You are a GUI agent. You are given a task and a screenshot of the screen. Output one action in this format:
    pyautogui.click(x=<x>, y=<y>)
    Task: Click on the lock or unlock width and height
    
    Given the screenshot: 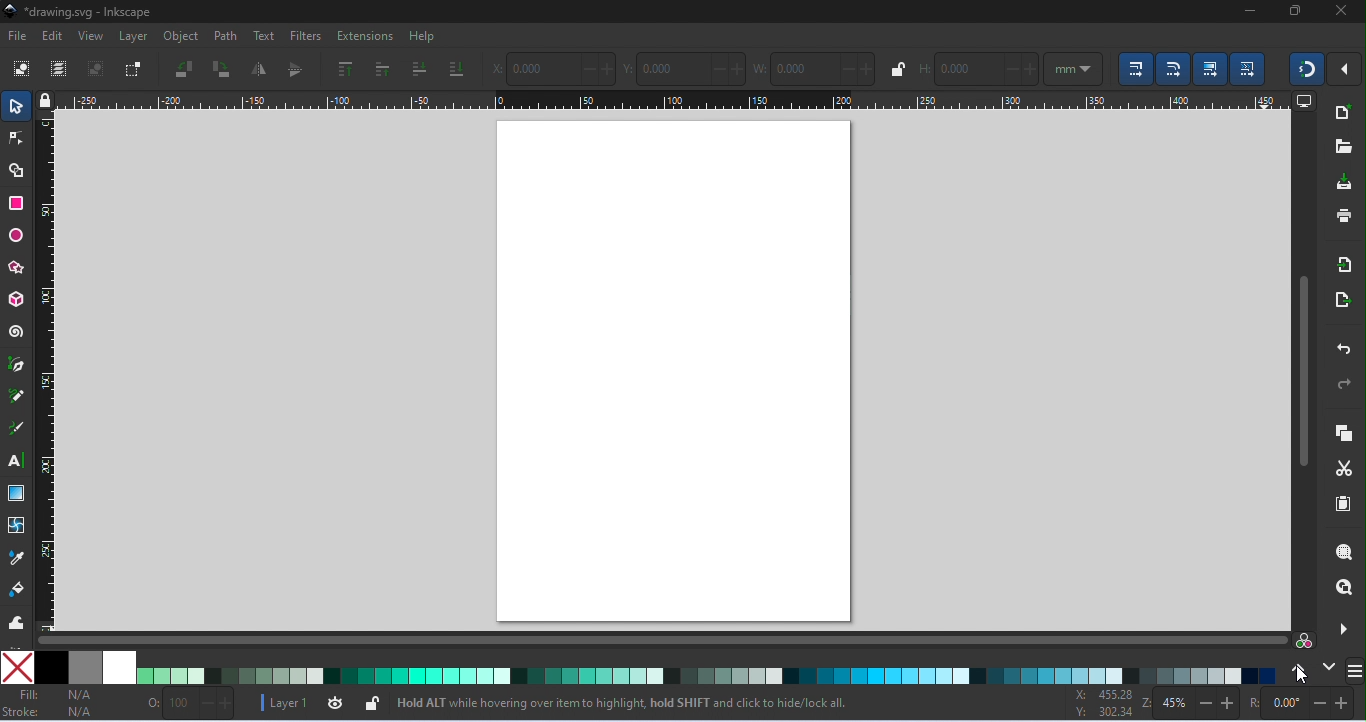 What is the action you would take?
    pyautogui.click(x=896, y=69)
    